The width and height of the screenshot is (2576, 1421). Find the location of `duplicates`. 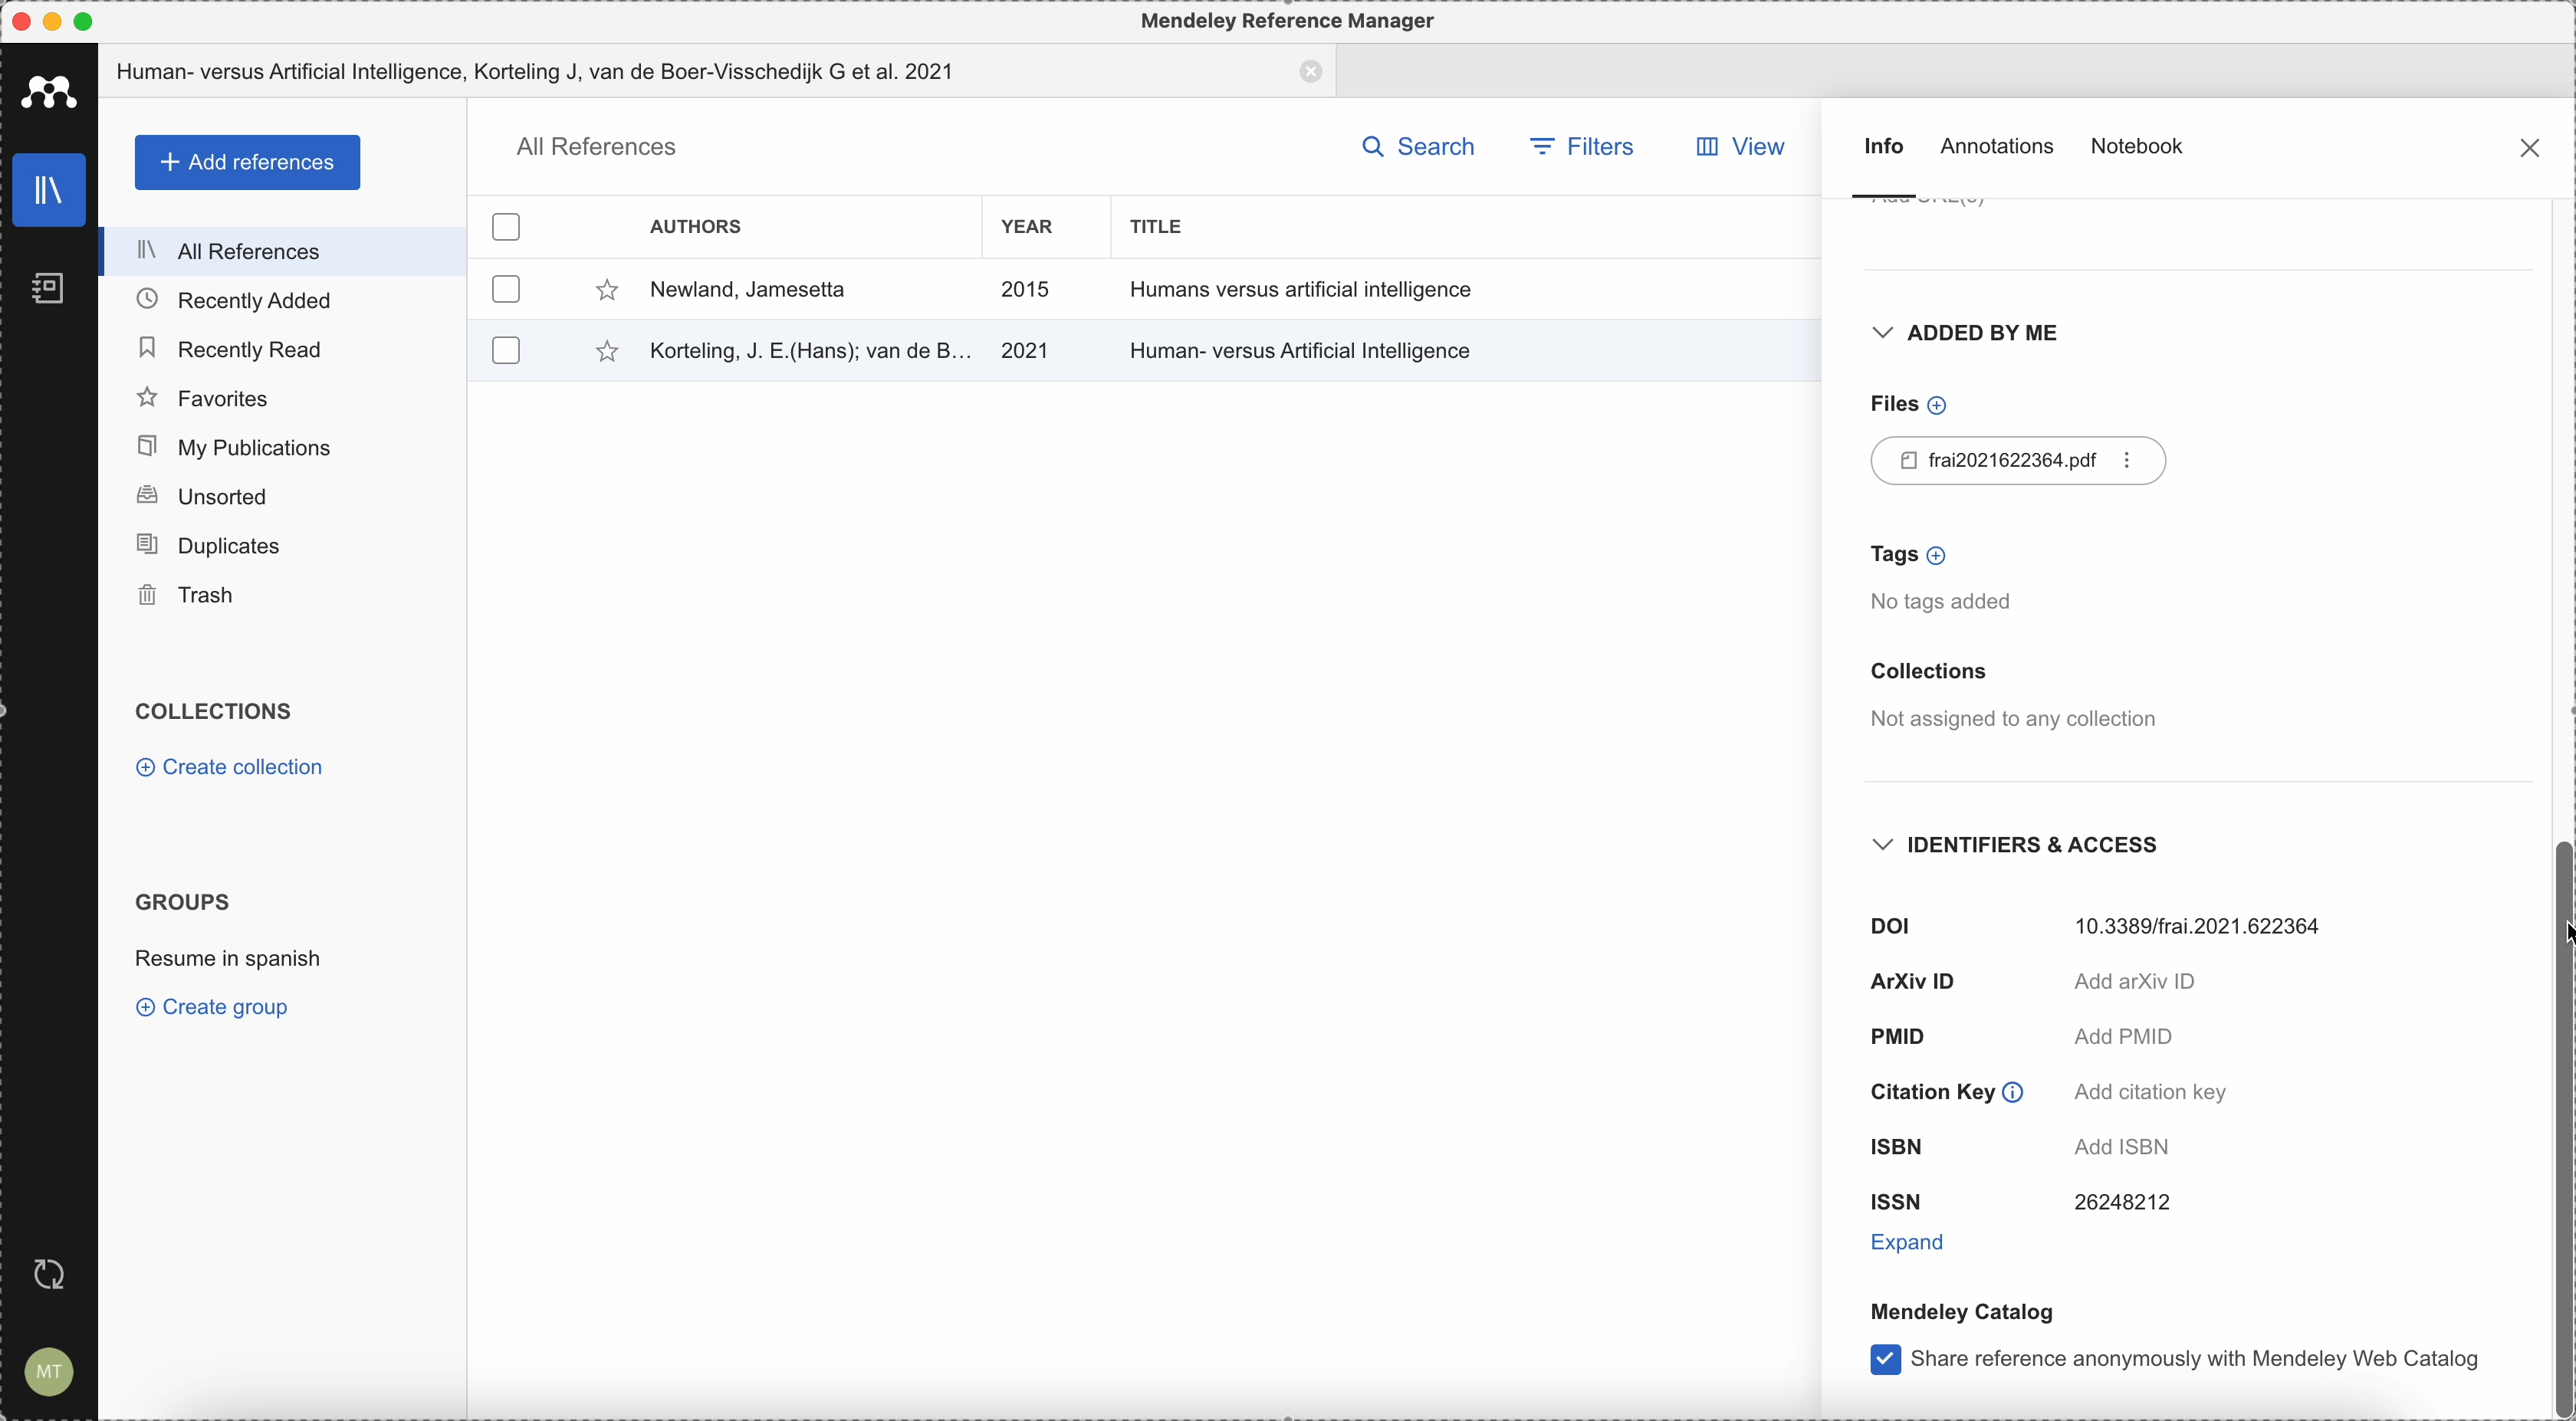

duplicates is located at coordinates (280, 547).